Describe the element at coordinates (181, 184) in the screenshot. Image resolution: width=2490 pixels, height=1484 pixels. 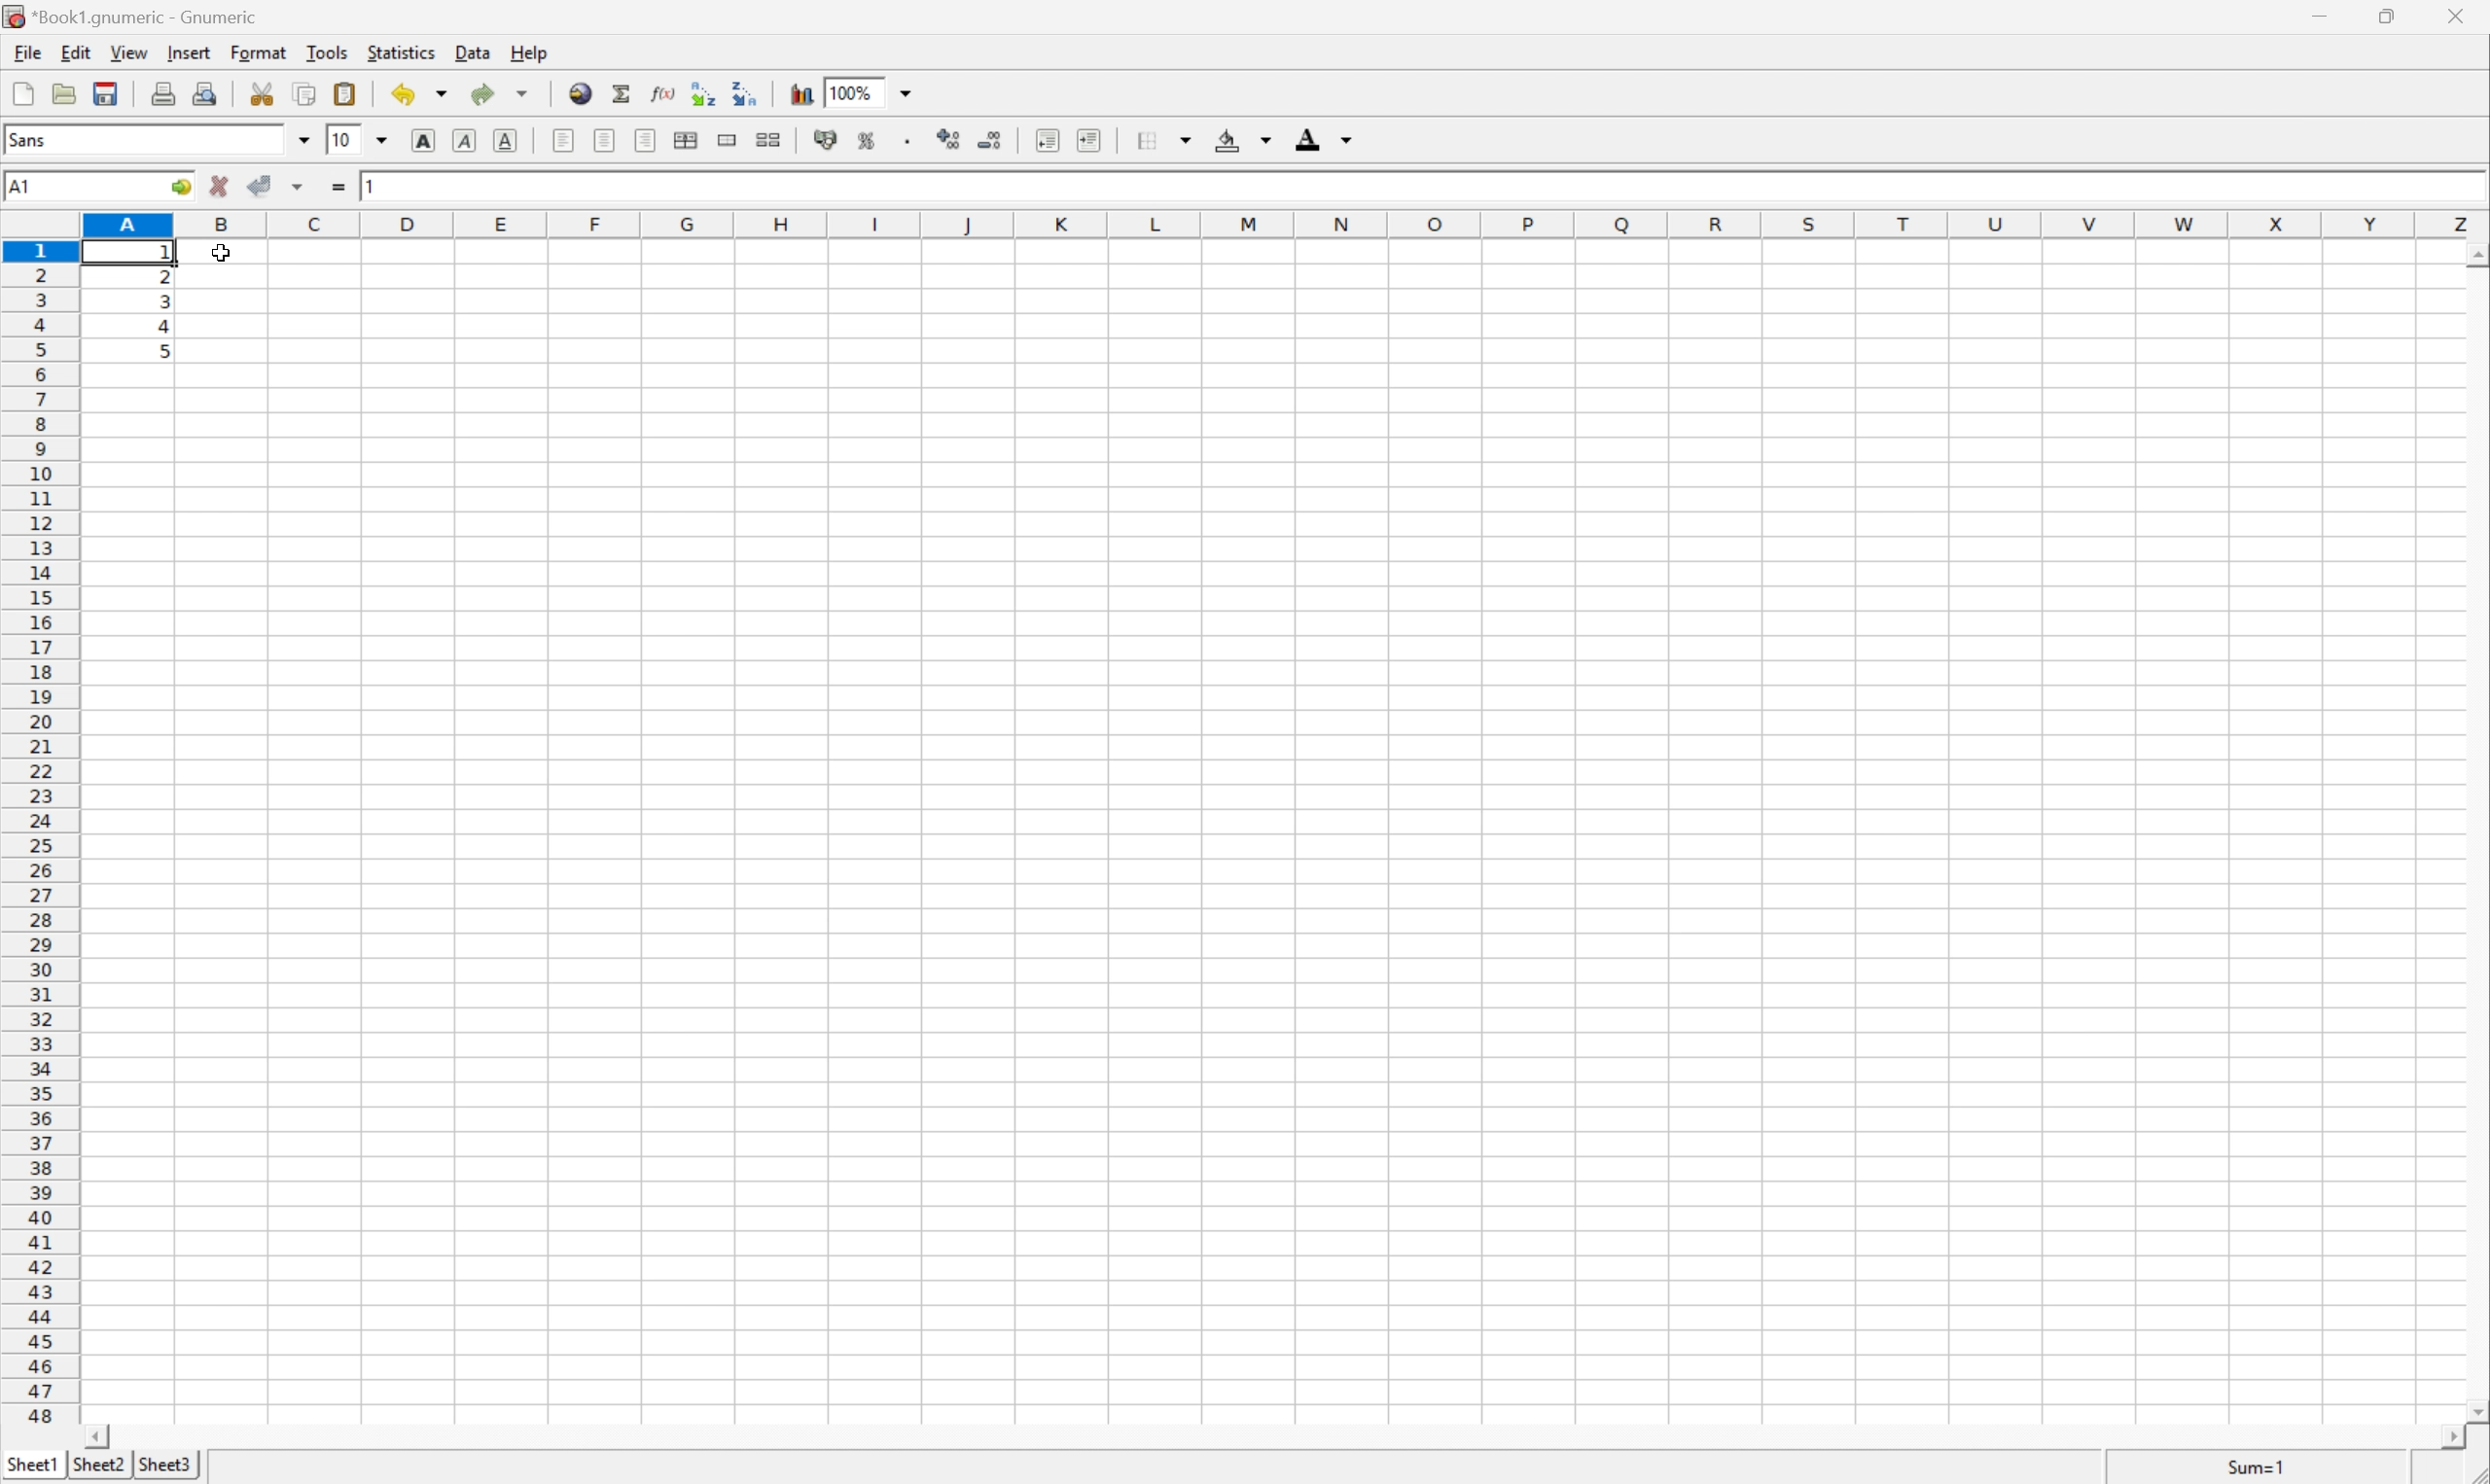
I see `Go to` at that location.